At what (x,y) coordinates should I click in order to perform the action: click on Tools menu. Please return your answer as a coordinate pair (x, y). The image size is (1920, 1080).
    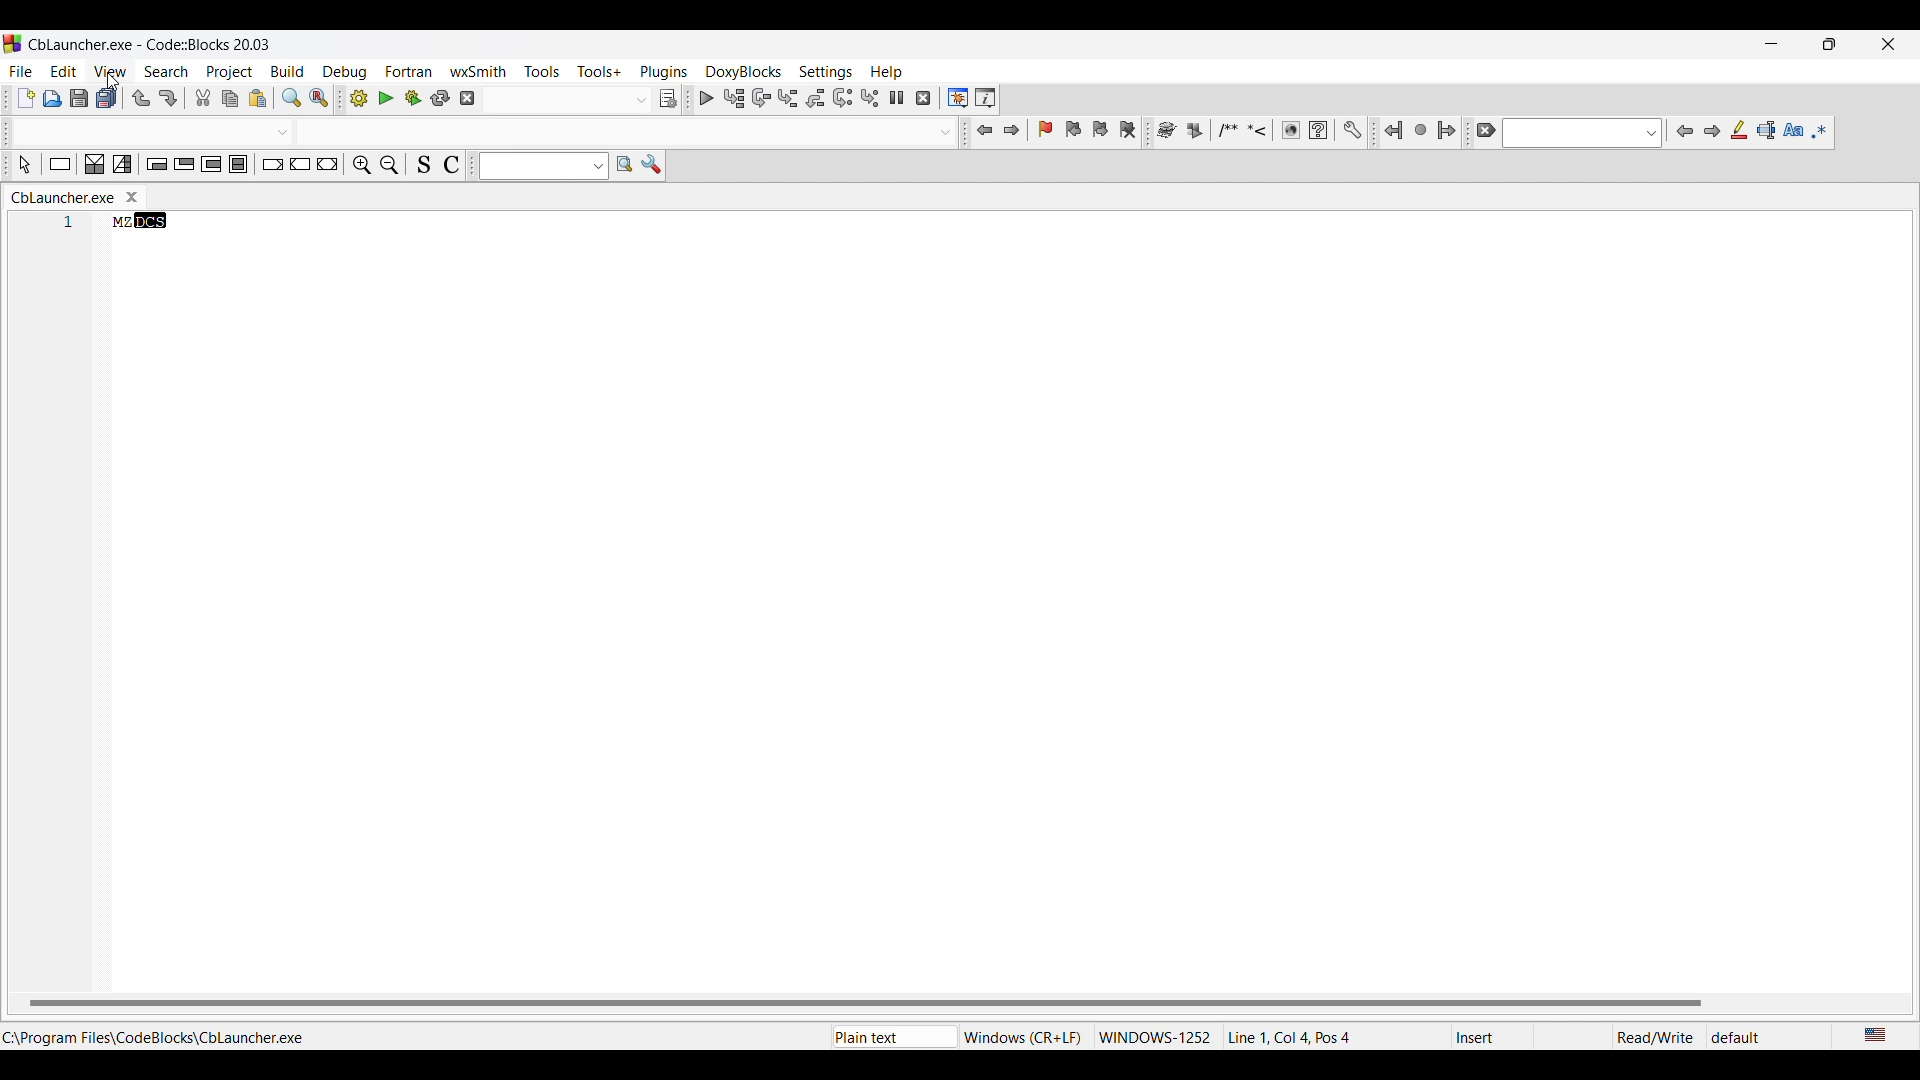
    Looking at the image, I should click on (542, 71).